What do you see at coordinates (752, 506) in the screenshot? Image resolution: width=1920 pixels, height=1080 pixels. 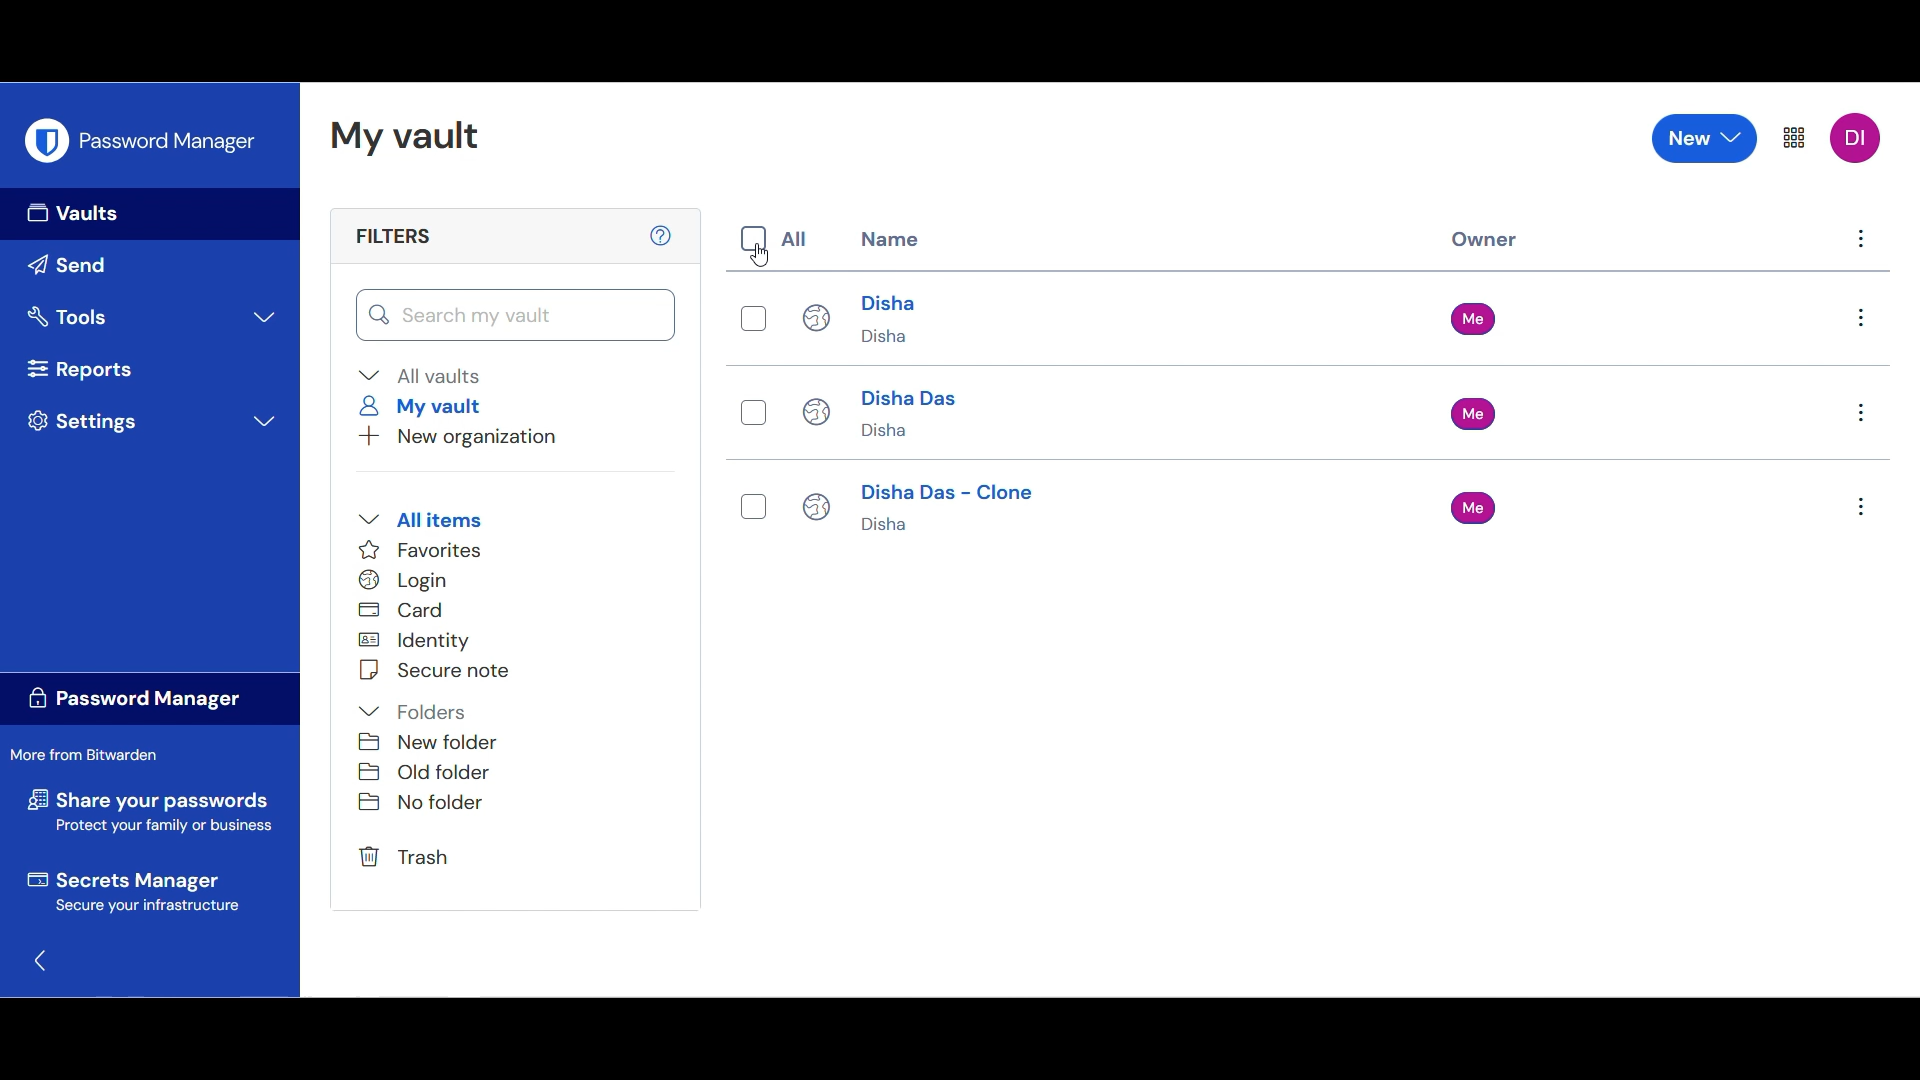 I see `Indicates toggle on/off` at bounding box center [752, 506].